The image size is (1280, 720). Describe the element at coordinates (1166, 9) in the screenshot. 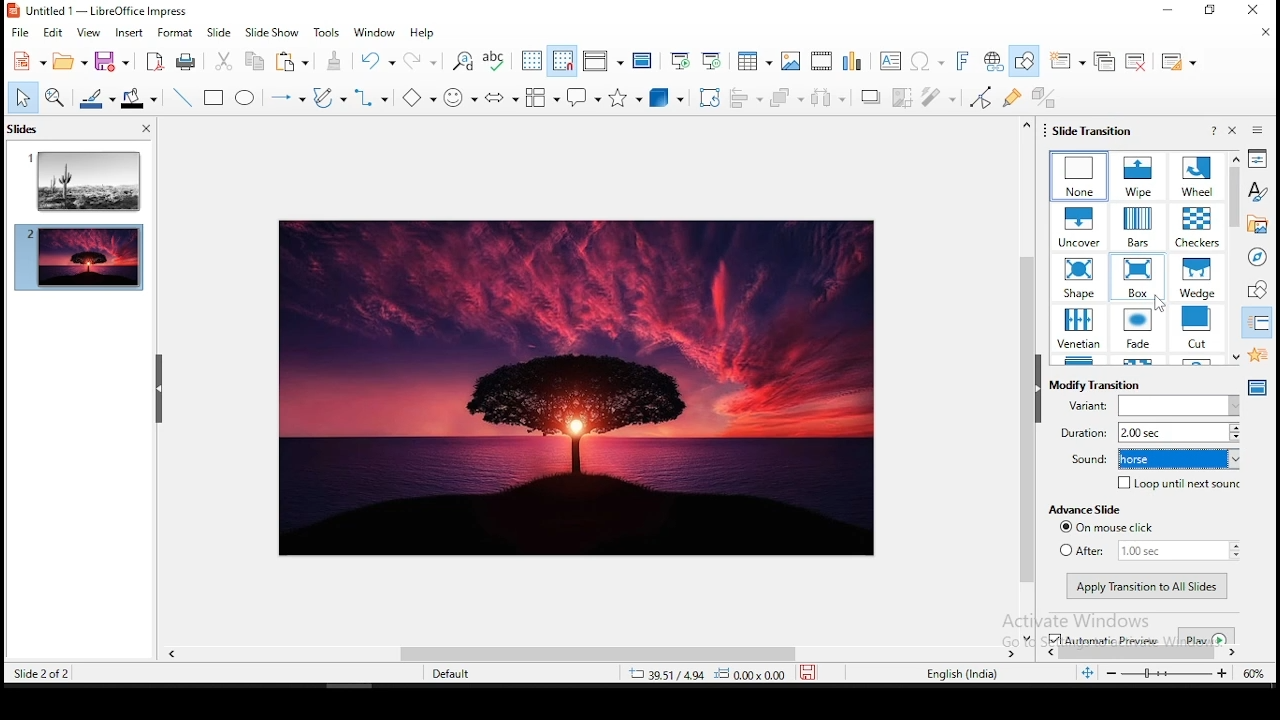

I see `Minimize` at that location.